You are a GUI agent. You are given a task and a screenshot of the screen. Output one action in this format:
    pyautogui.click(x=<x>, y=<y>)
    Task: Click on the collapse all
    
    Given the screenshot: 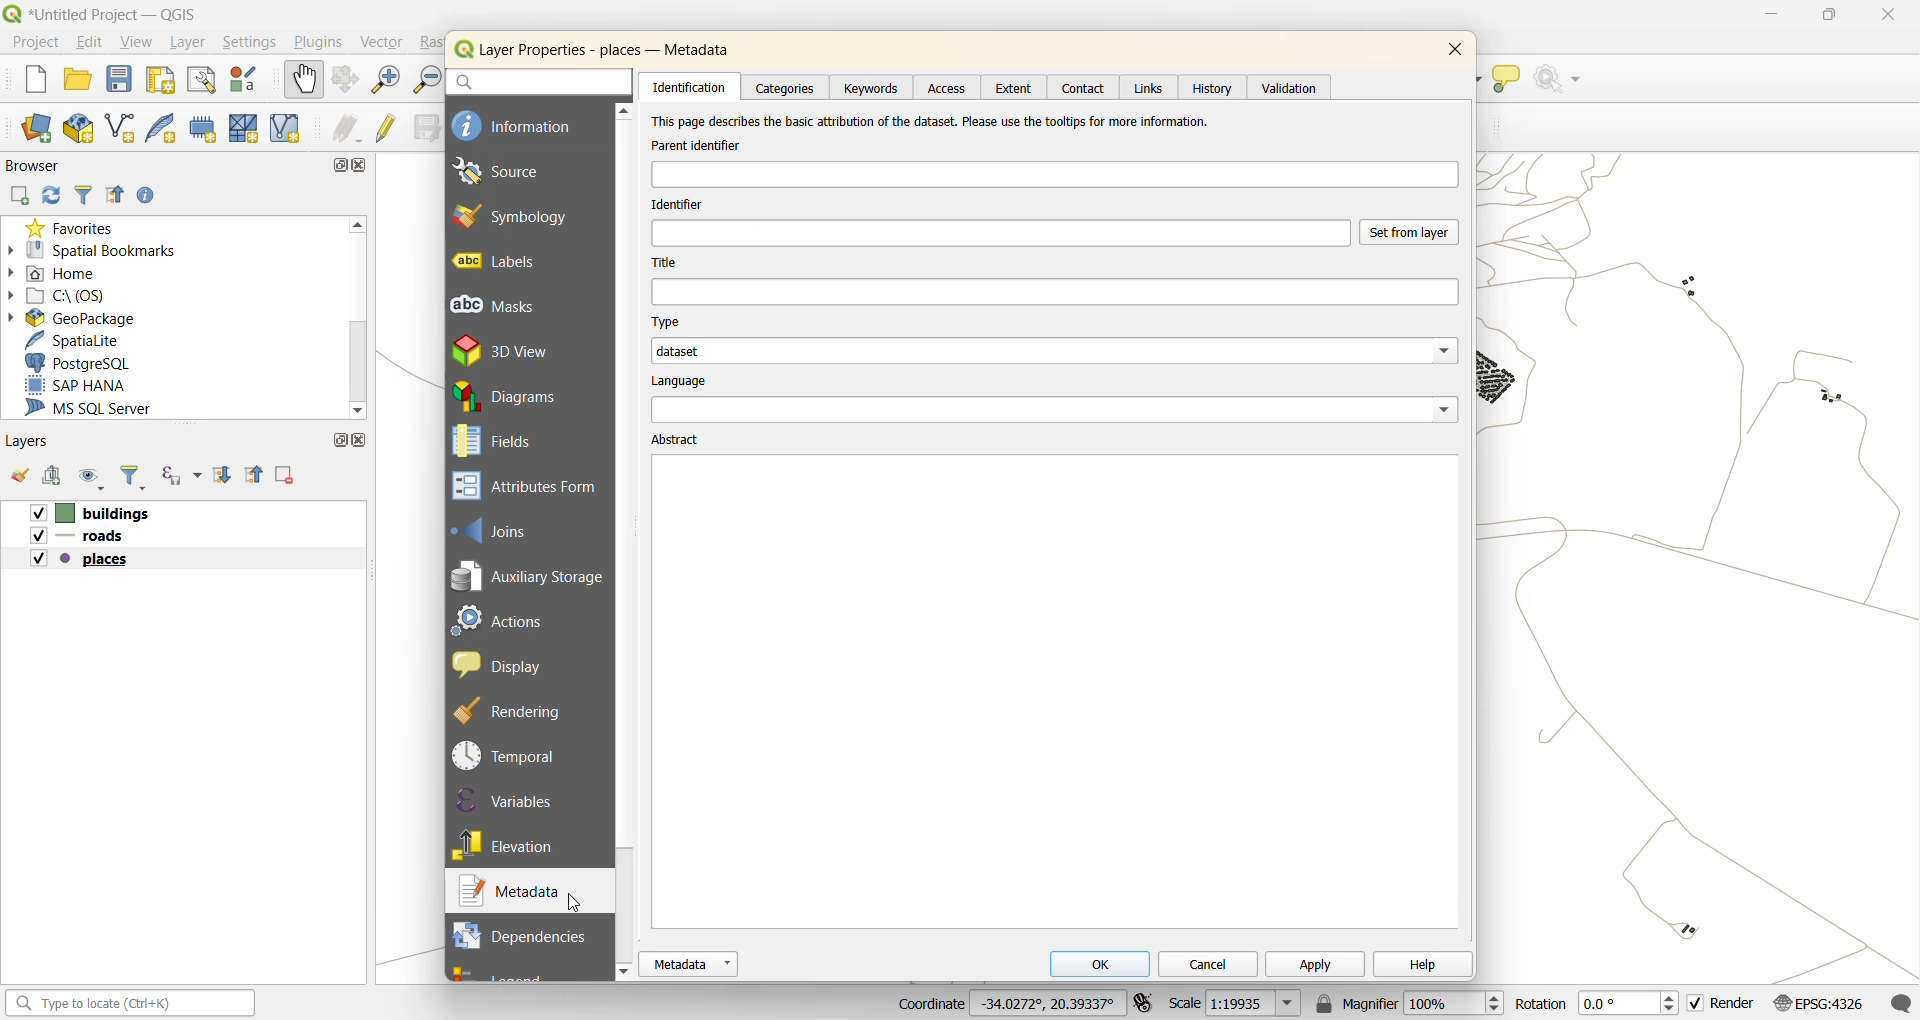 What is the action you would take?
    pyautogui.click(x=257, y=477)
    